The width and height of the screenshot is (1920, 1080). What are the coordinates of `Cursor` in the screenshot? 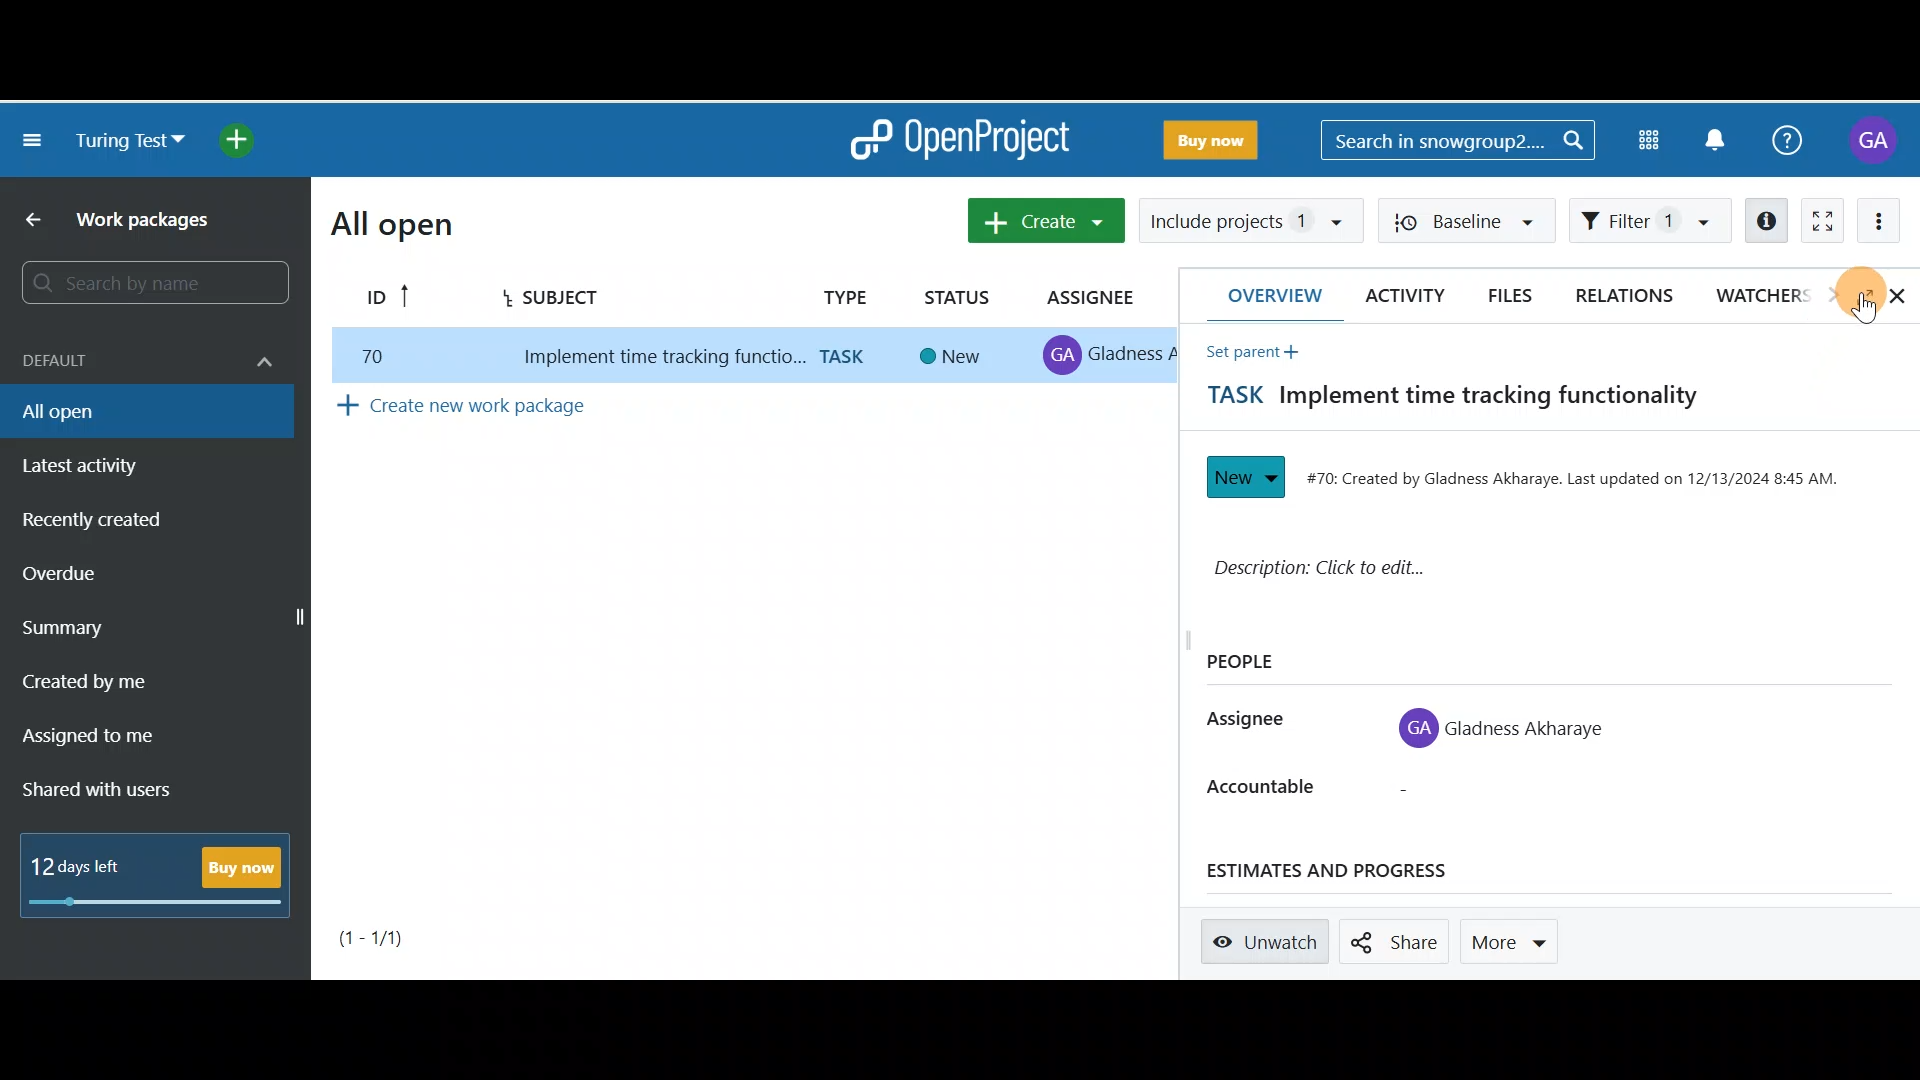 It's located at (1862, 305).